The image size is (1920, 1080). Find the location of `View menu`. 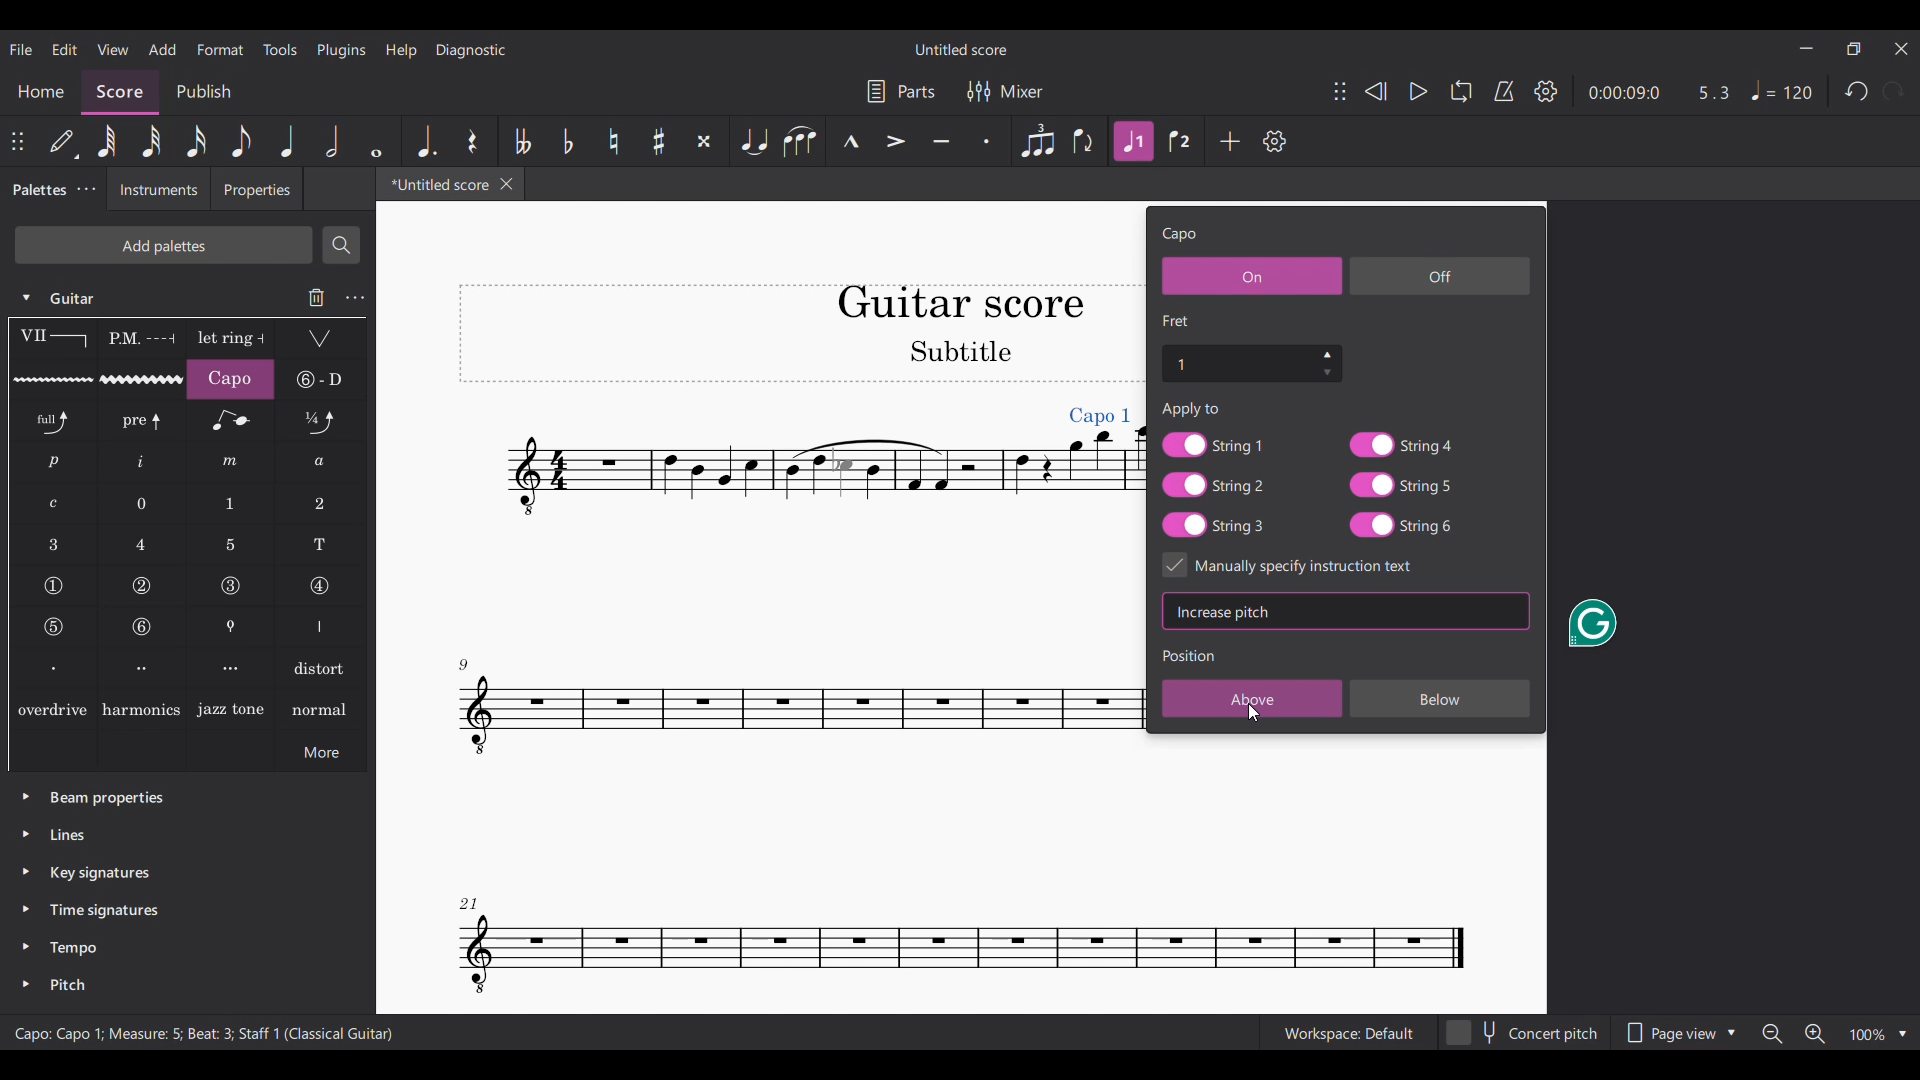

View menu is located at coordinates (113, 50).